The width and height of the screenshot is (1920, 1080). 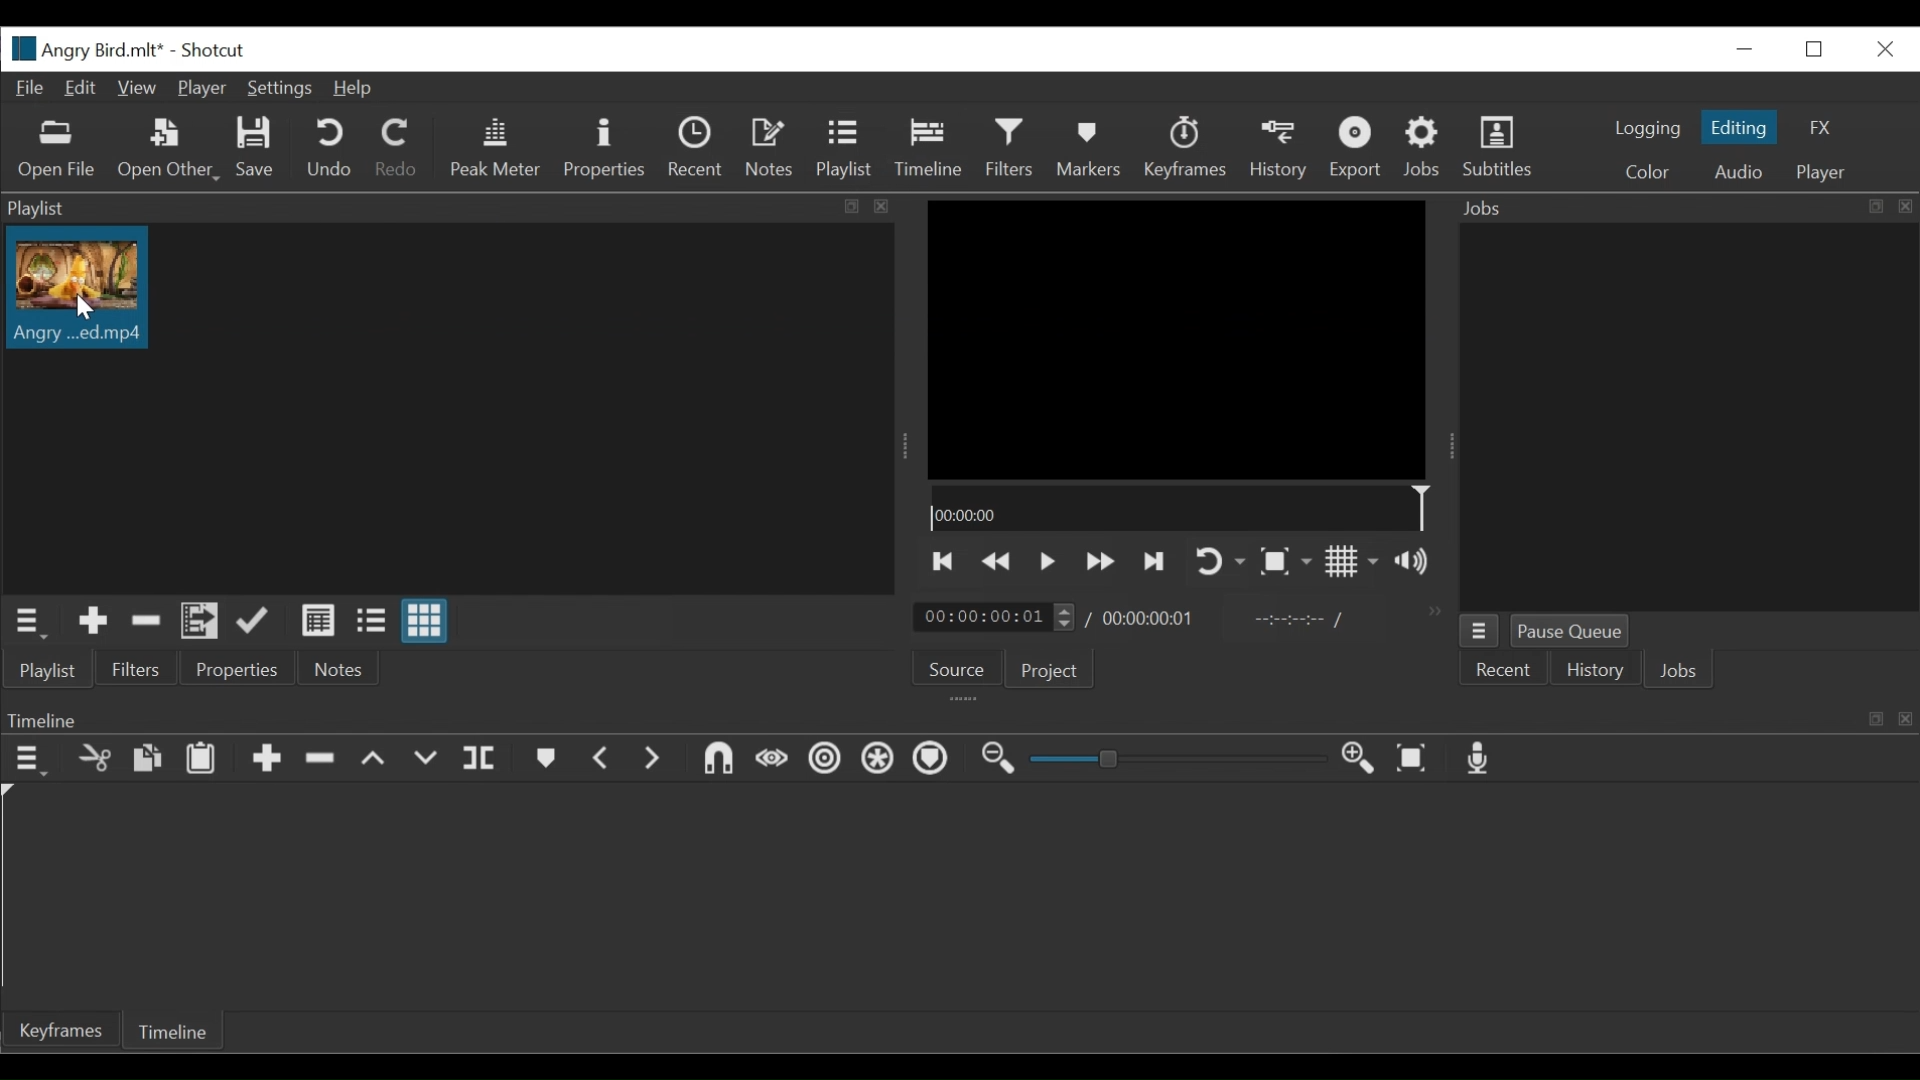 I want to click on FX, so click(x=1821, y=127).